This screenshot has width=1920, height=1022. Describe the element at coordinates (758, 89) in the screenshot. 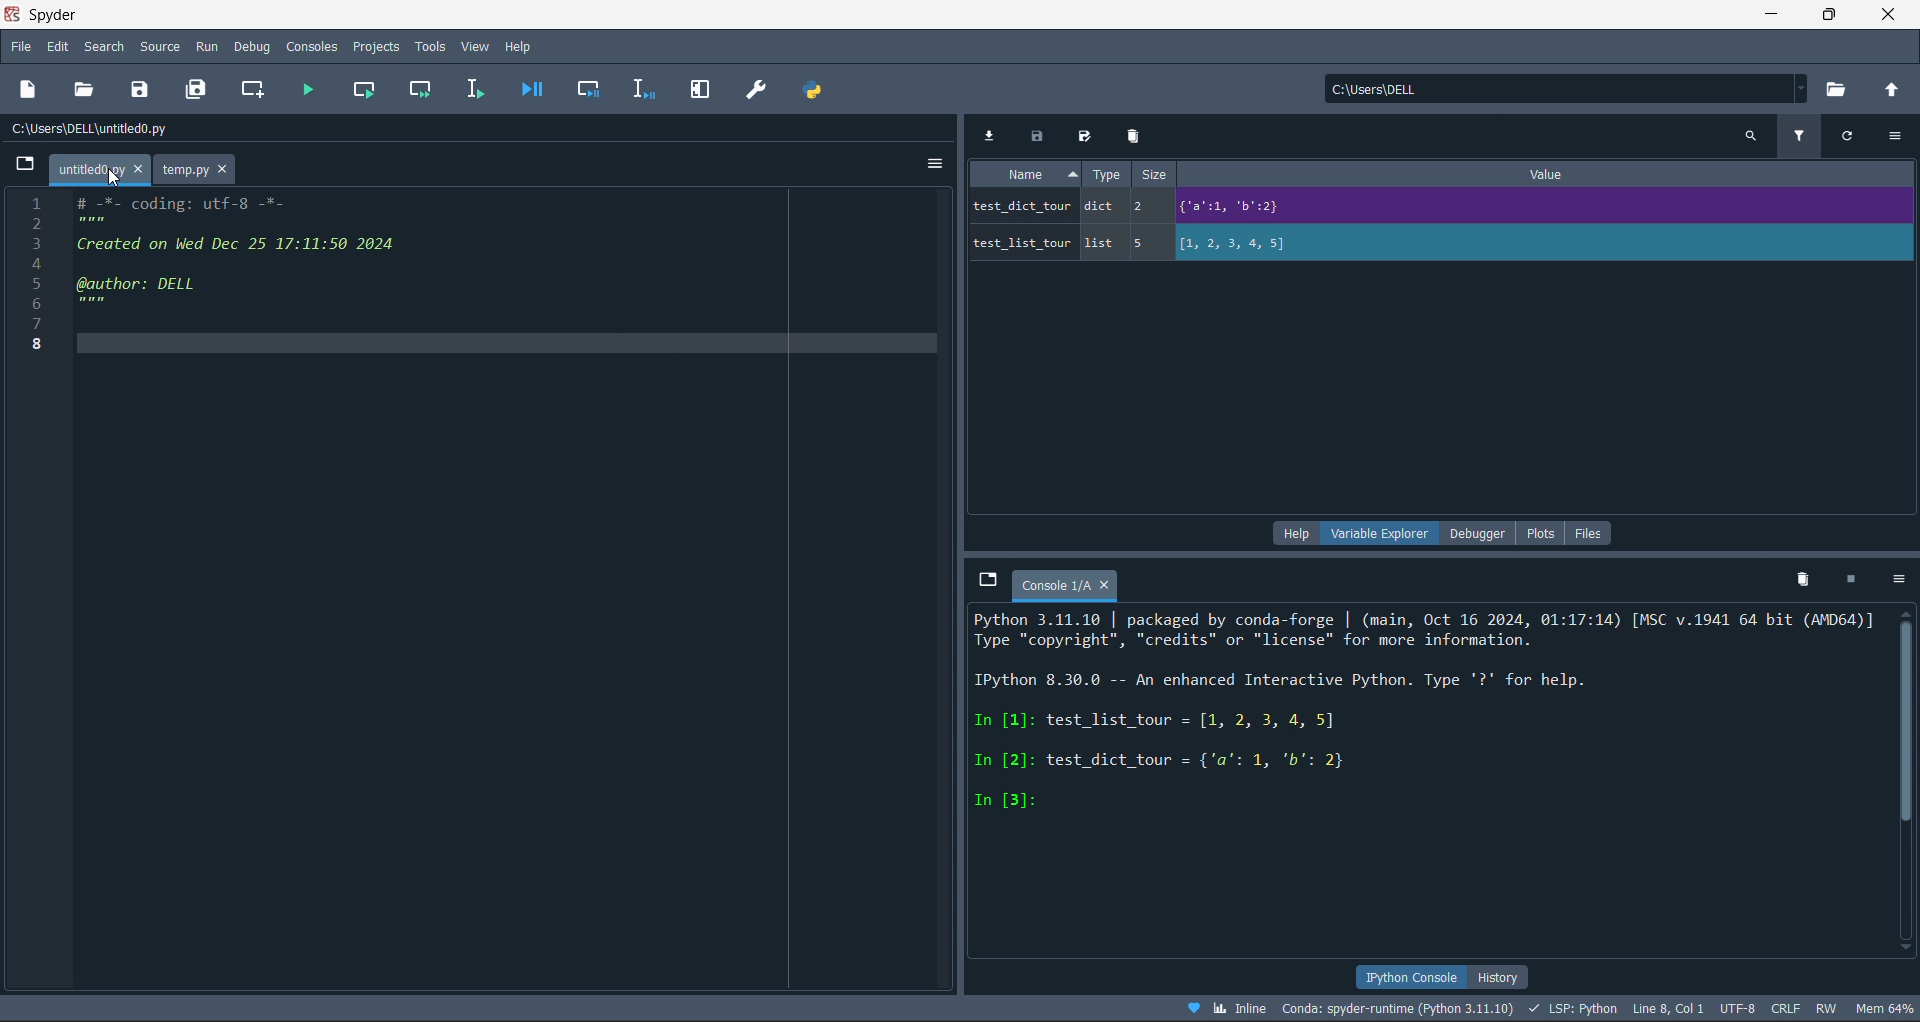

I see `preference` at that location.